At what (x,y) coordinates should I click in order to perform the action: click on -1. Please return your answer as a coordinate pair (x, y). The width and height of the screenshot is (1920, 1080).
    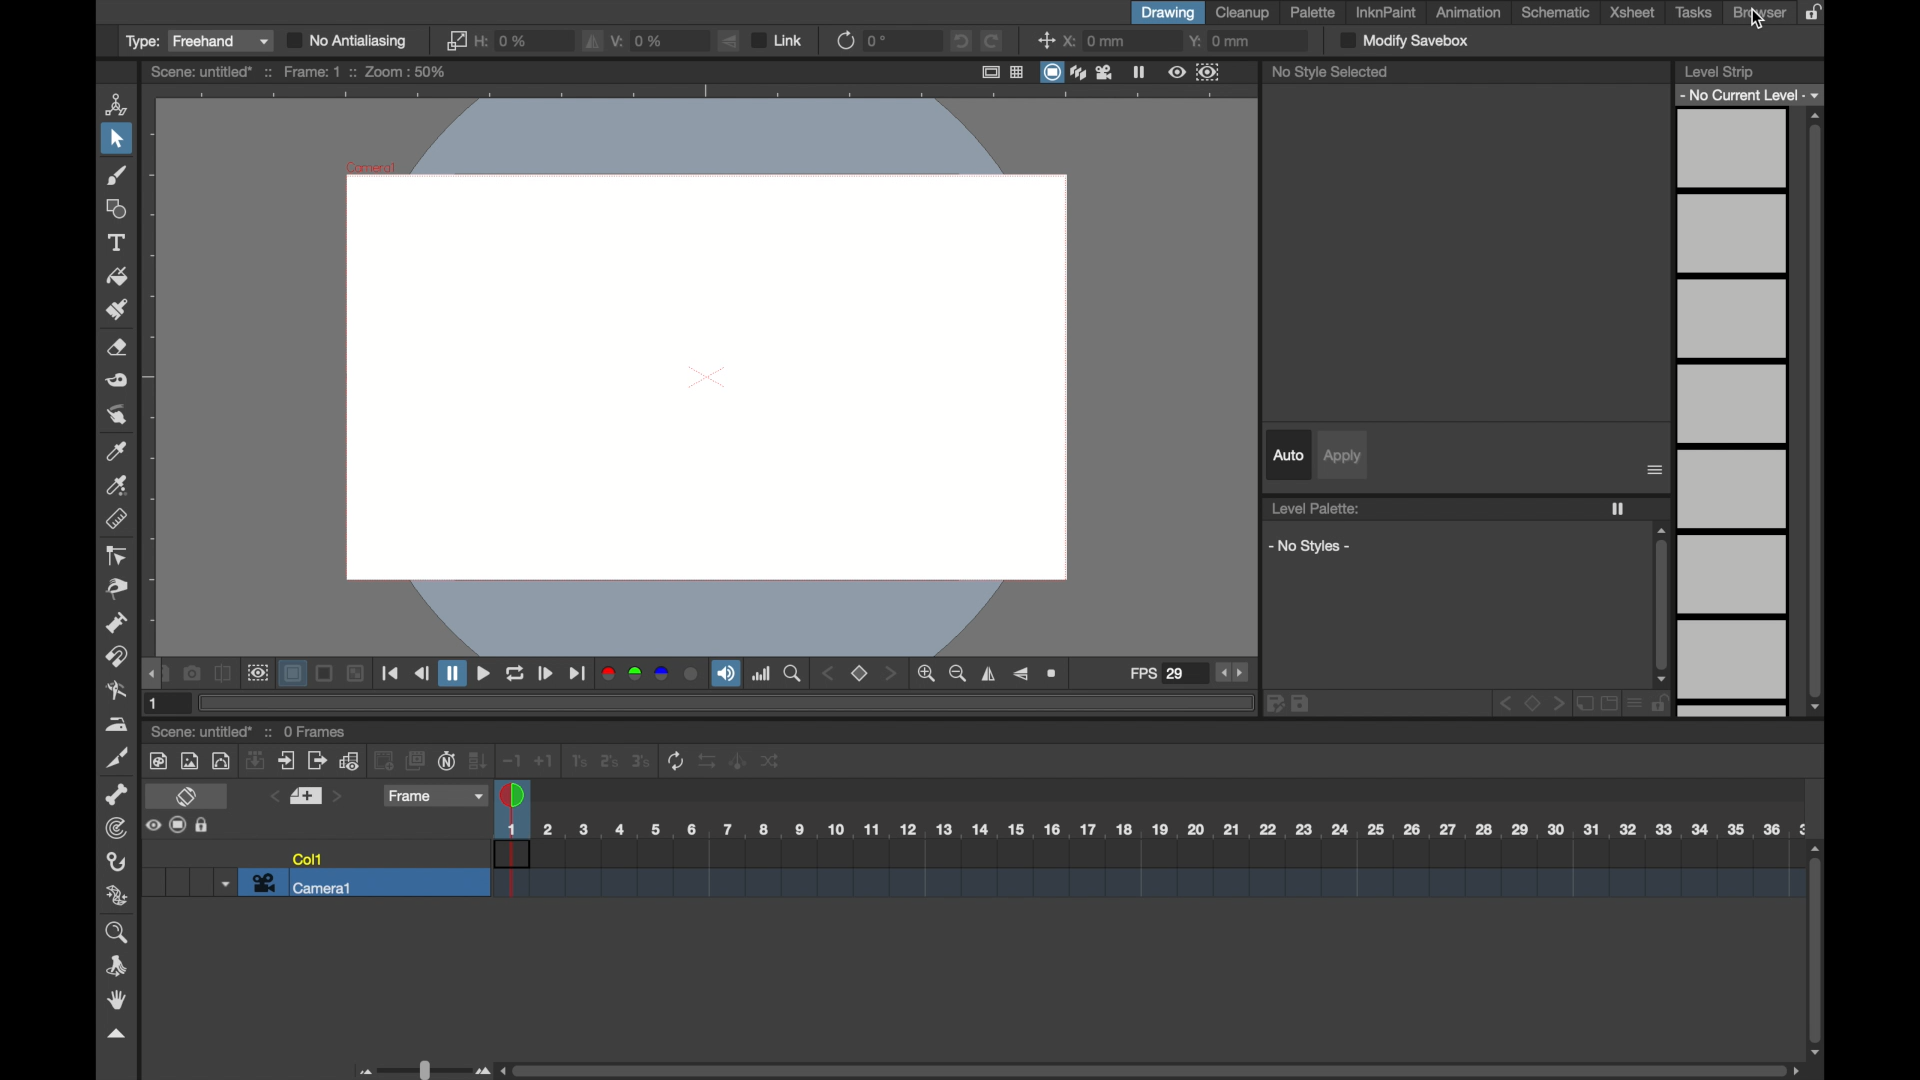
    Looking at the image, I should click on (511, 758).